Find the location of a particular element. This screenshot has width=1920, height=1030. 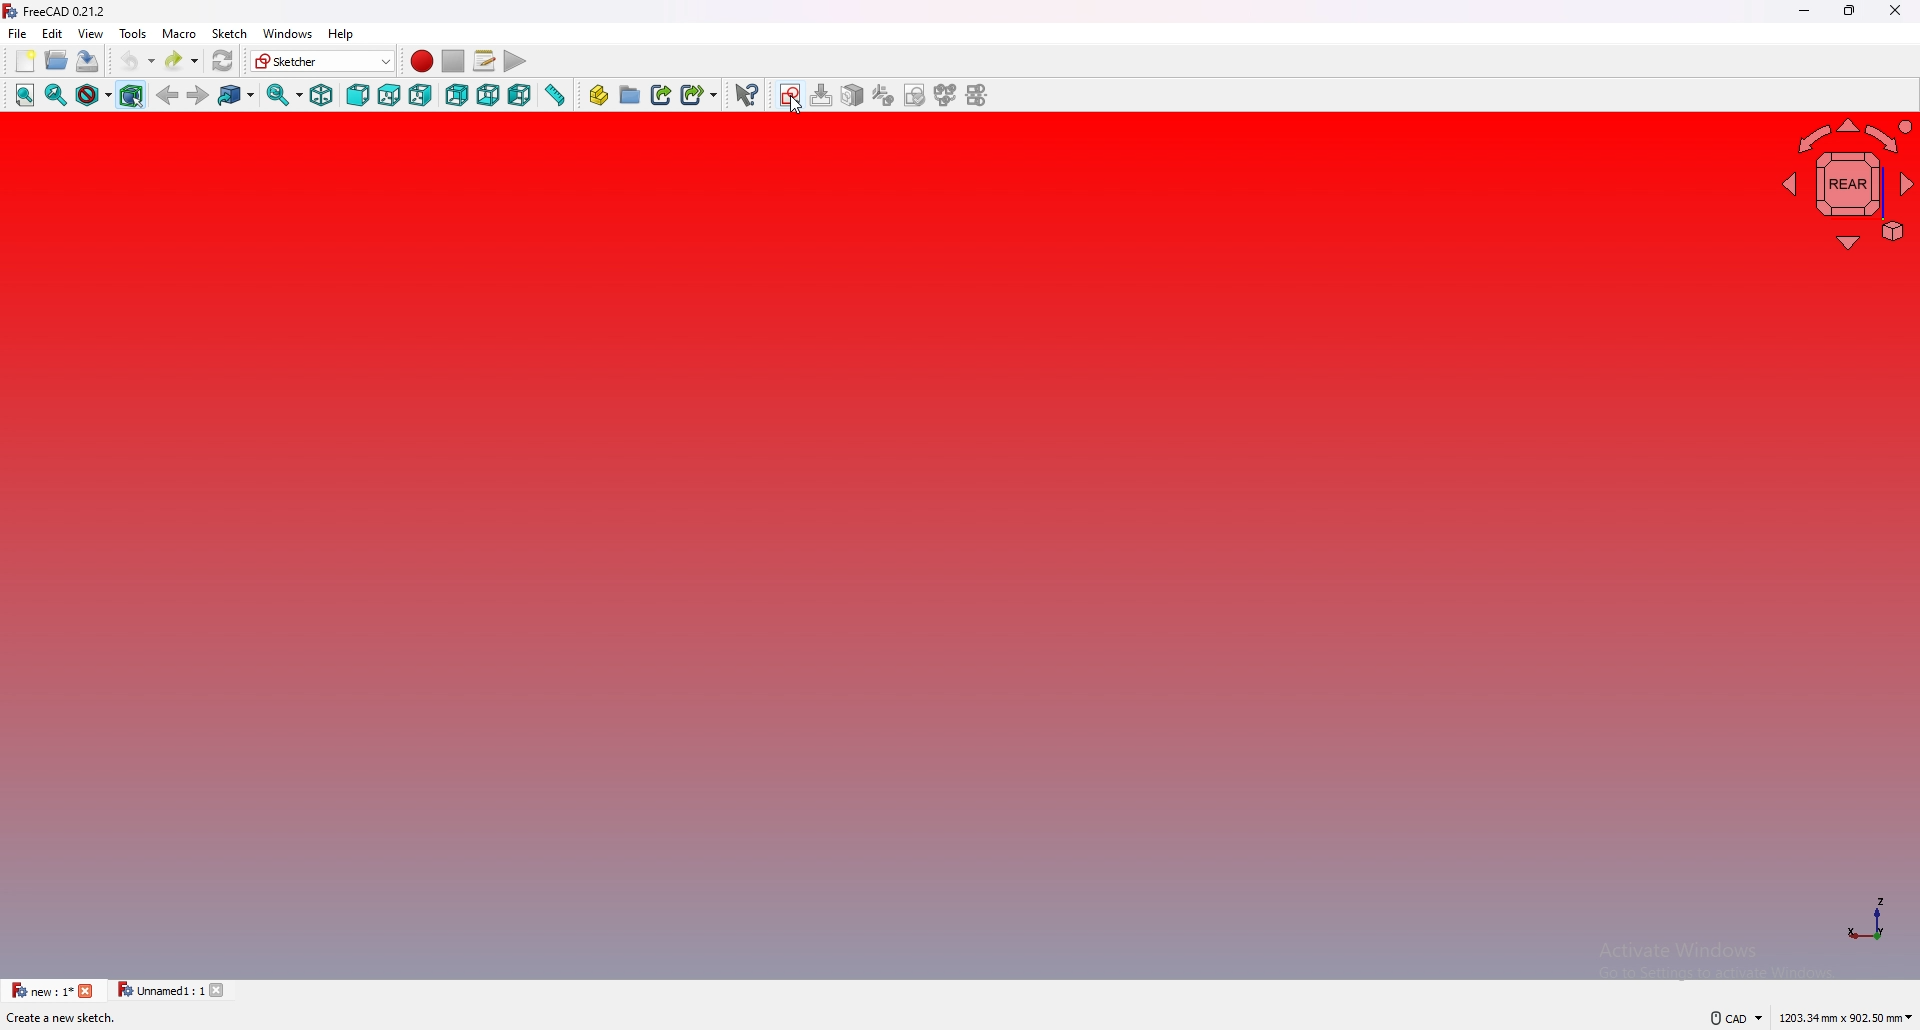

cursor is located at coordinates (796, 105).